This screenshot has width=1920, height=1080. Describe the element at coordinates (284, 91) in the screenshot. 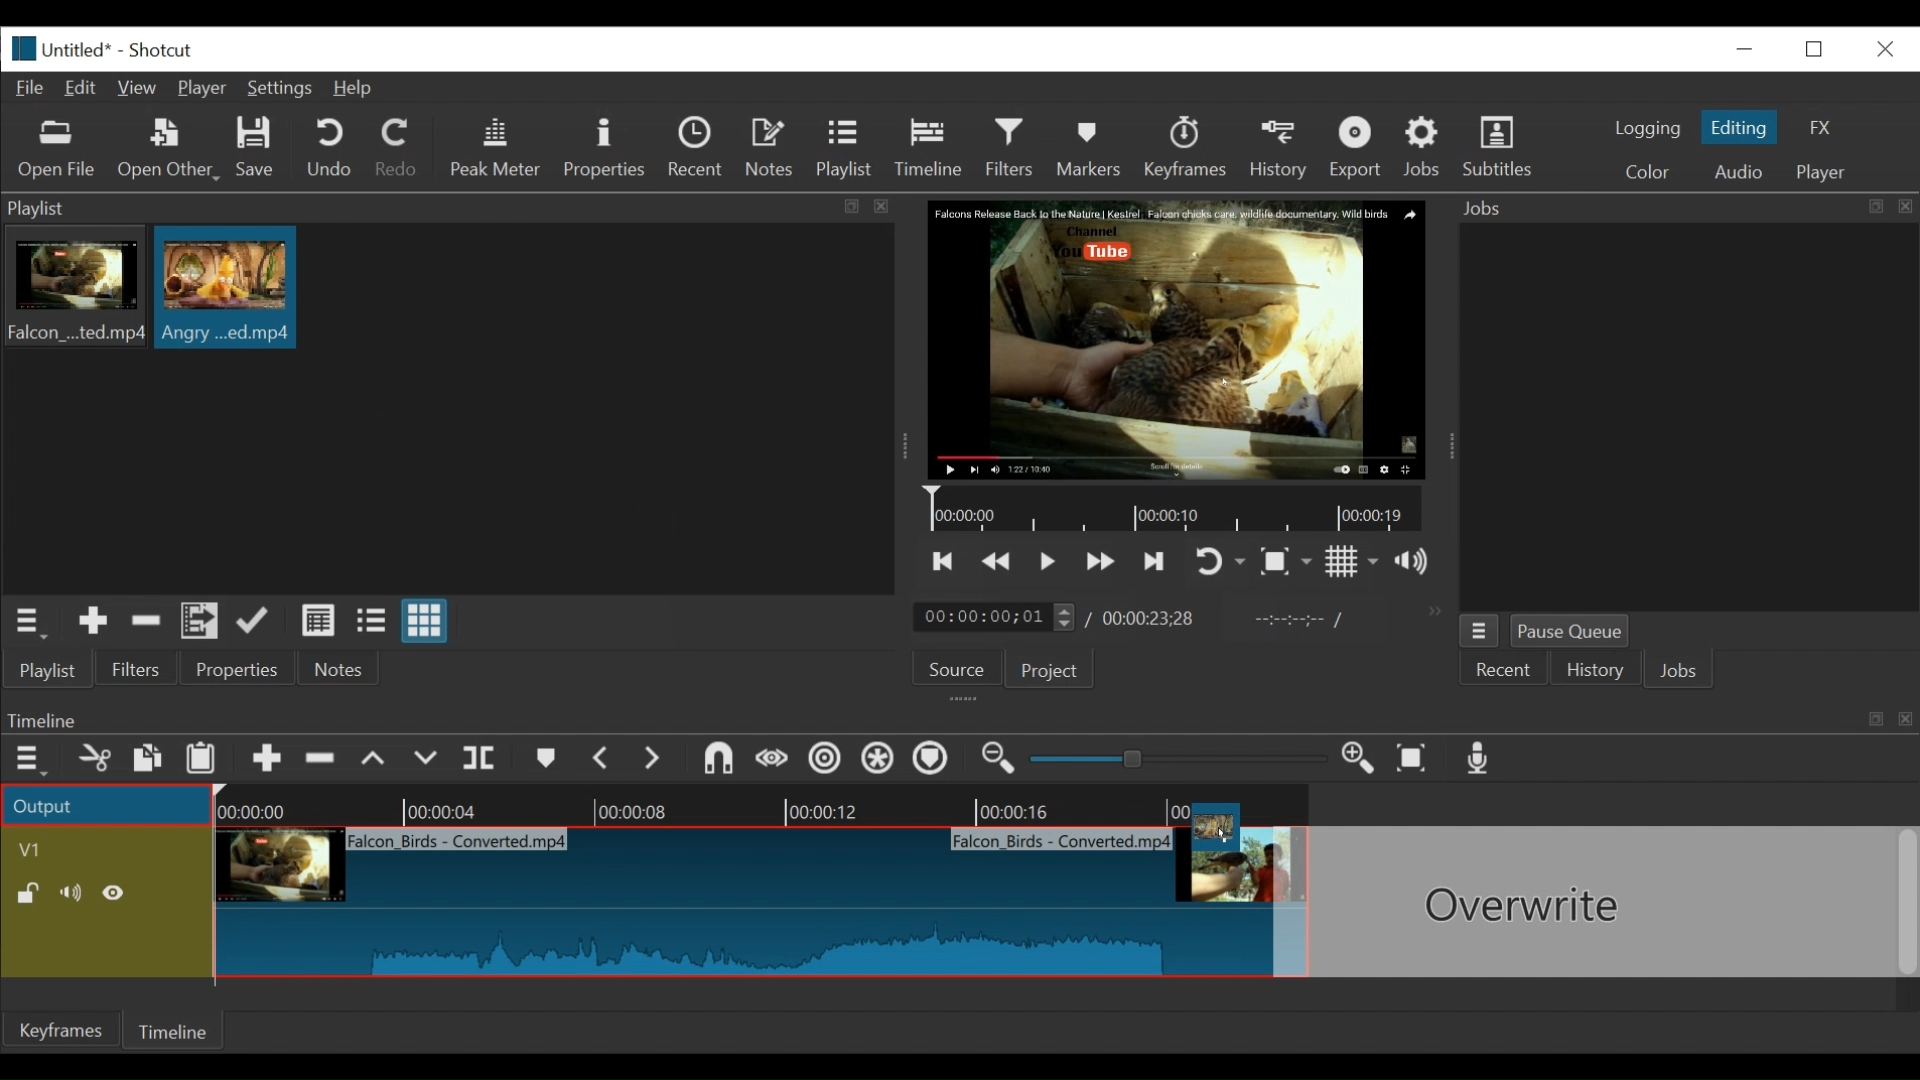

I see `Settings` at that location.